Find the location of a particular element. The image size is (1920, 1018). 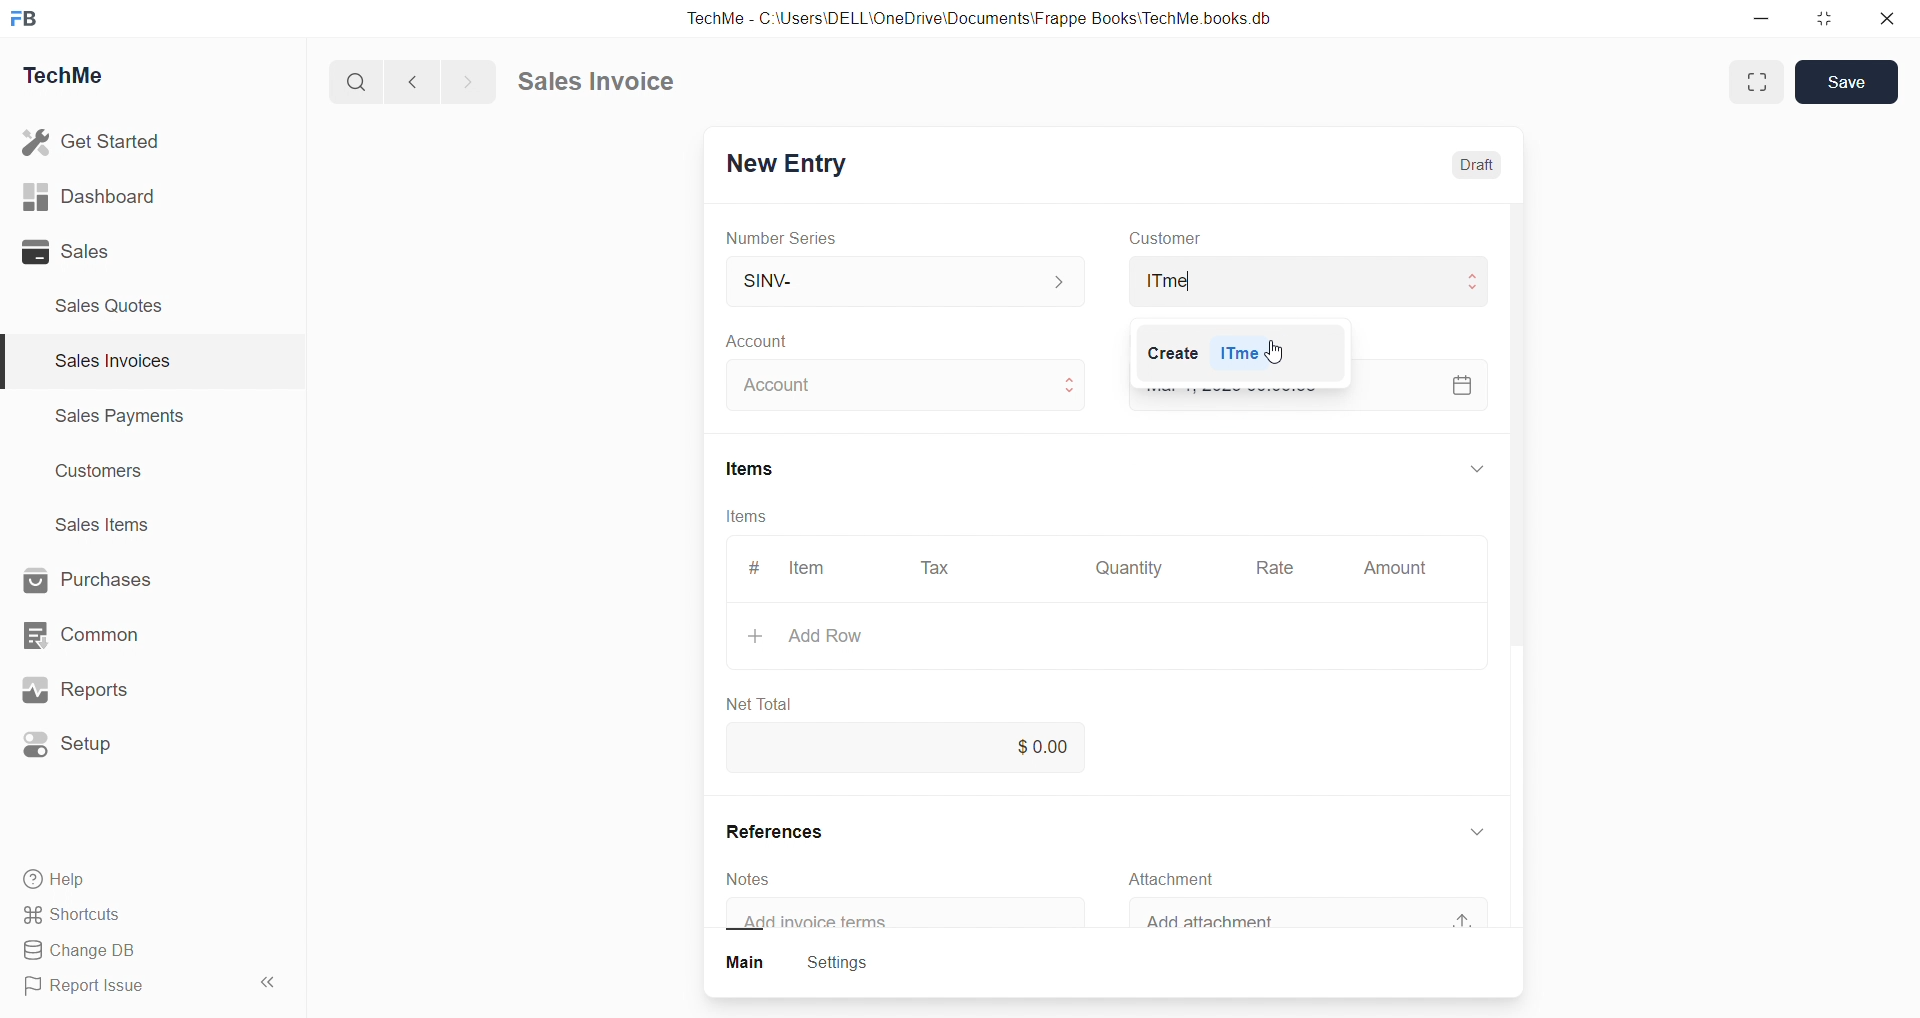

Sales Items is located at coordinates (111, 527).